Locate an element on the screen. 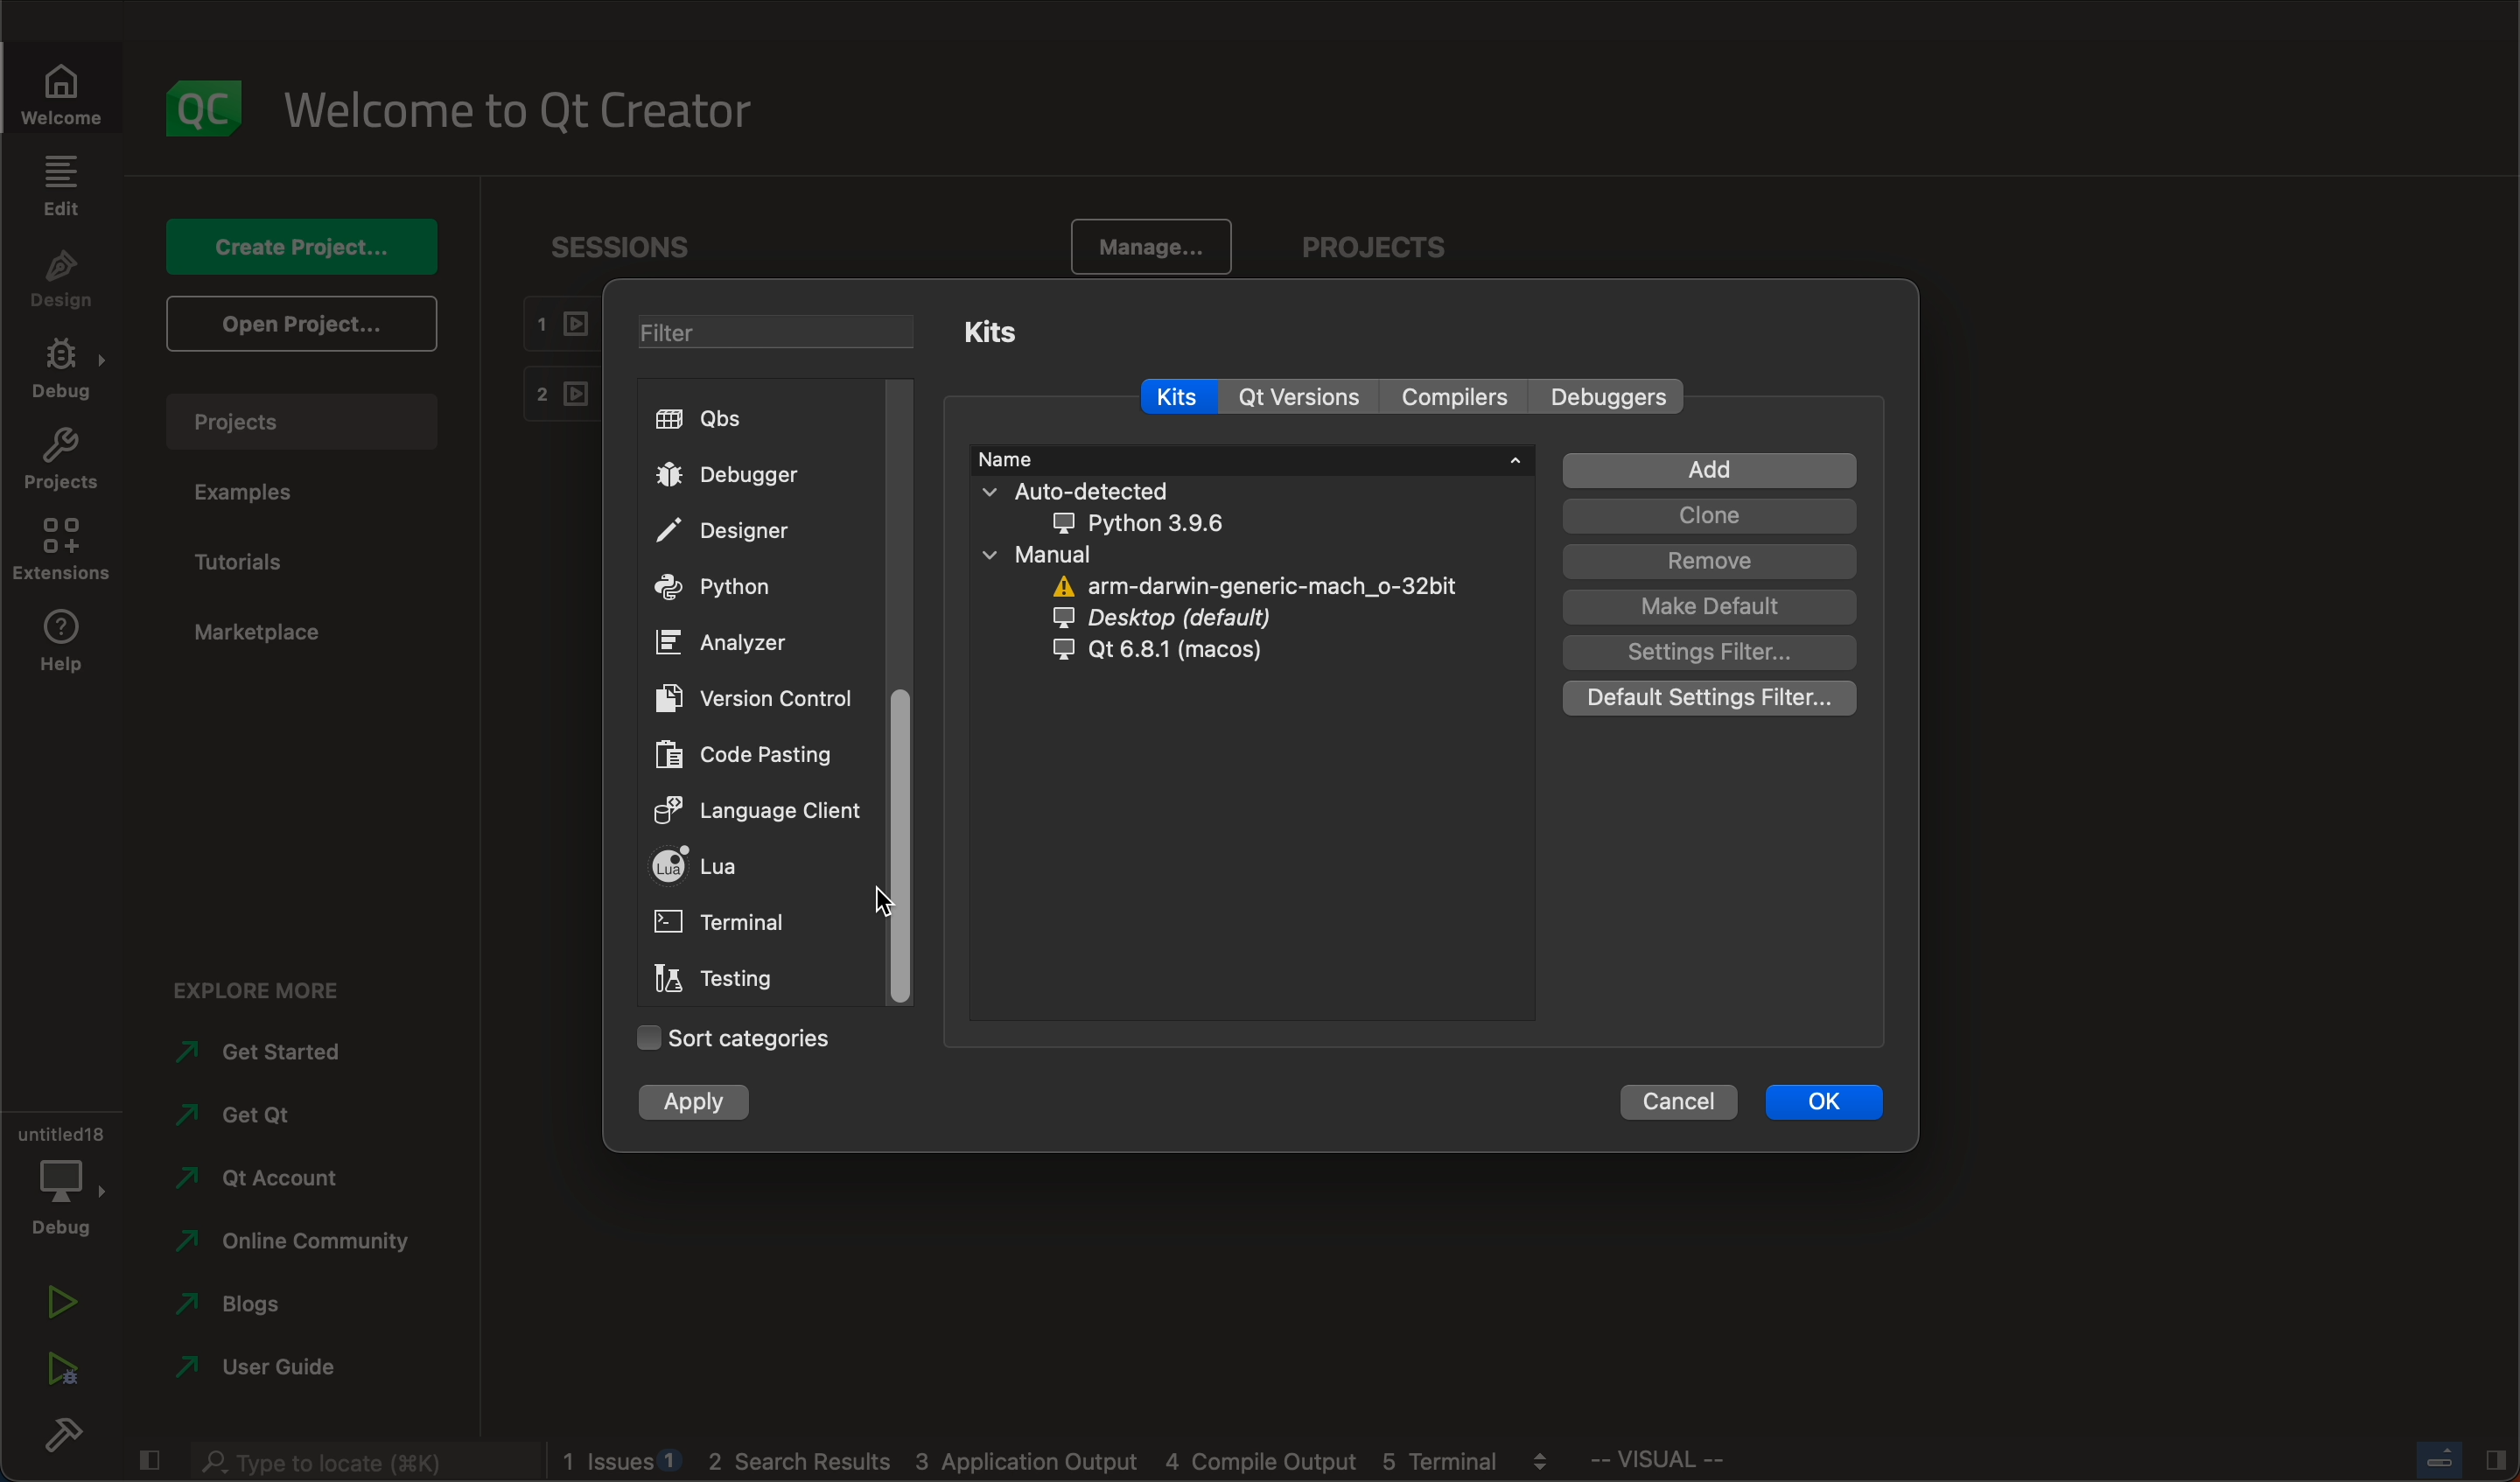 Image resolution: width=2520 pixels, height=1482 pixels. testing is located at coordinates (725, 979).